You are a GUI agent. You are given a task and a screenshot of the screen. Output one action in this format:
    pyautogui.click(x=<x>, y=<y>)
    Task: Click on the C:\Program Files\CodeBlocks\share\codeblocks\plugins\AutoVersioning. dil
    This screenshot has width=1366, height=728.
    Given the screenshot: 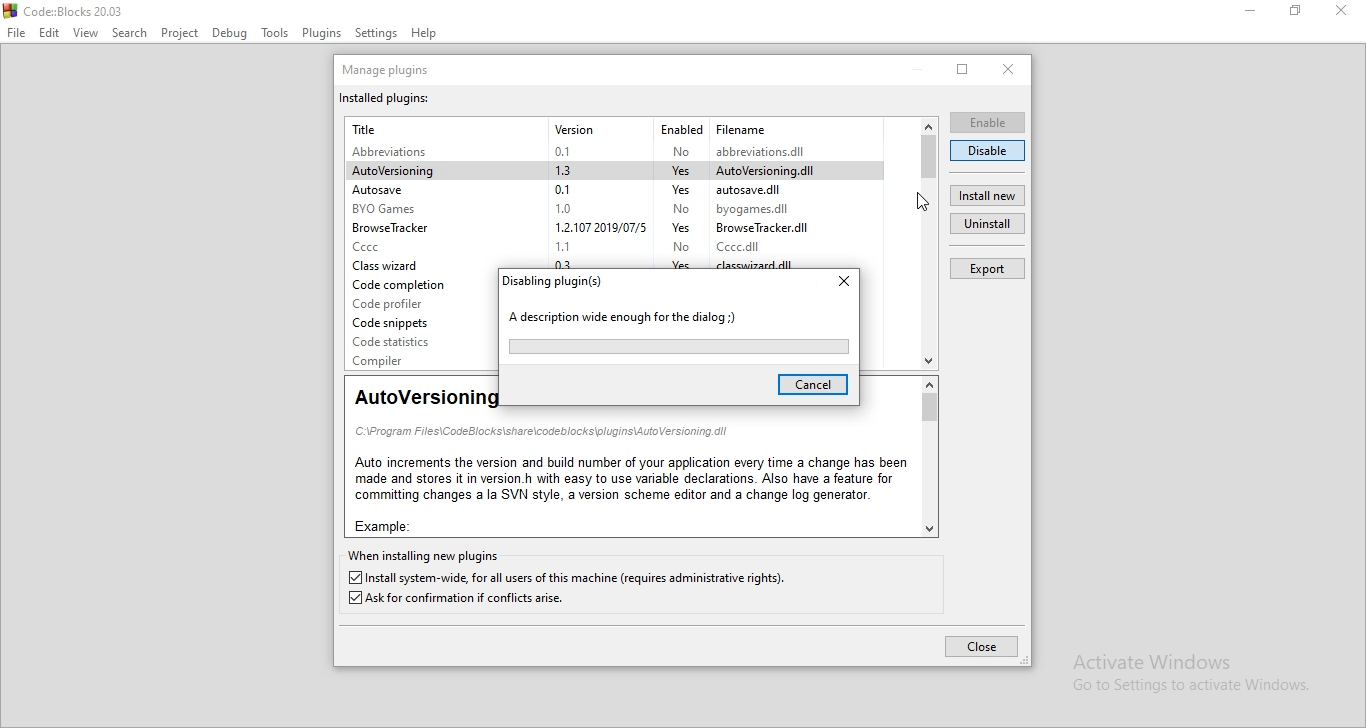 What is the action you would take?
    pyautogui.click(x=542, y=432)
    